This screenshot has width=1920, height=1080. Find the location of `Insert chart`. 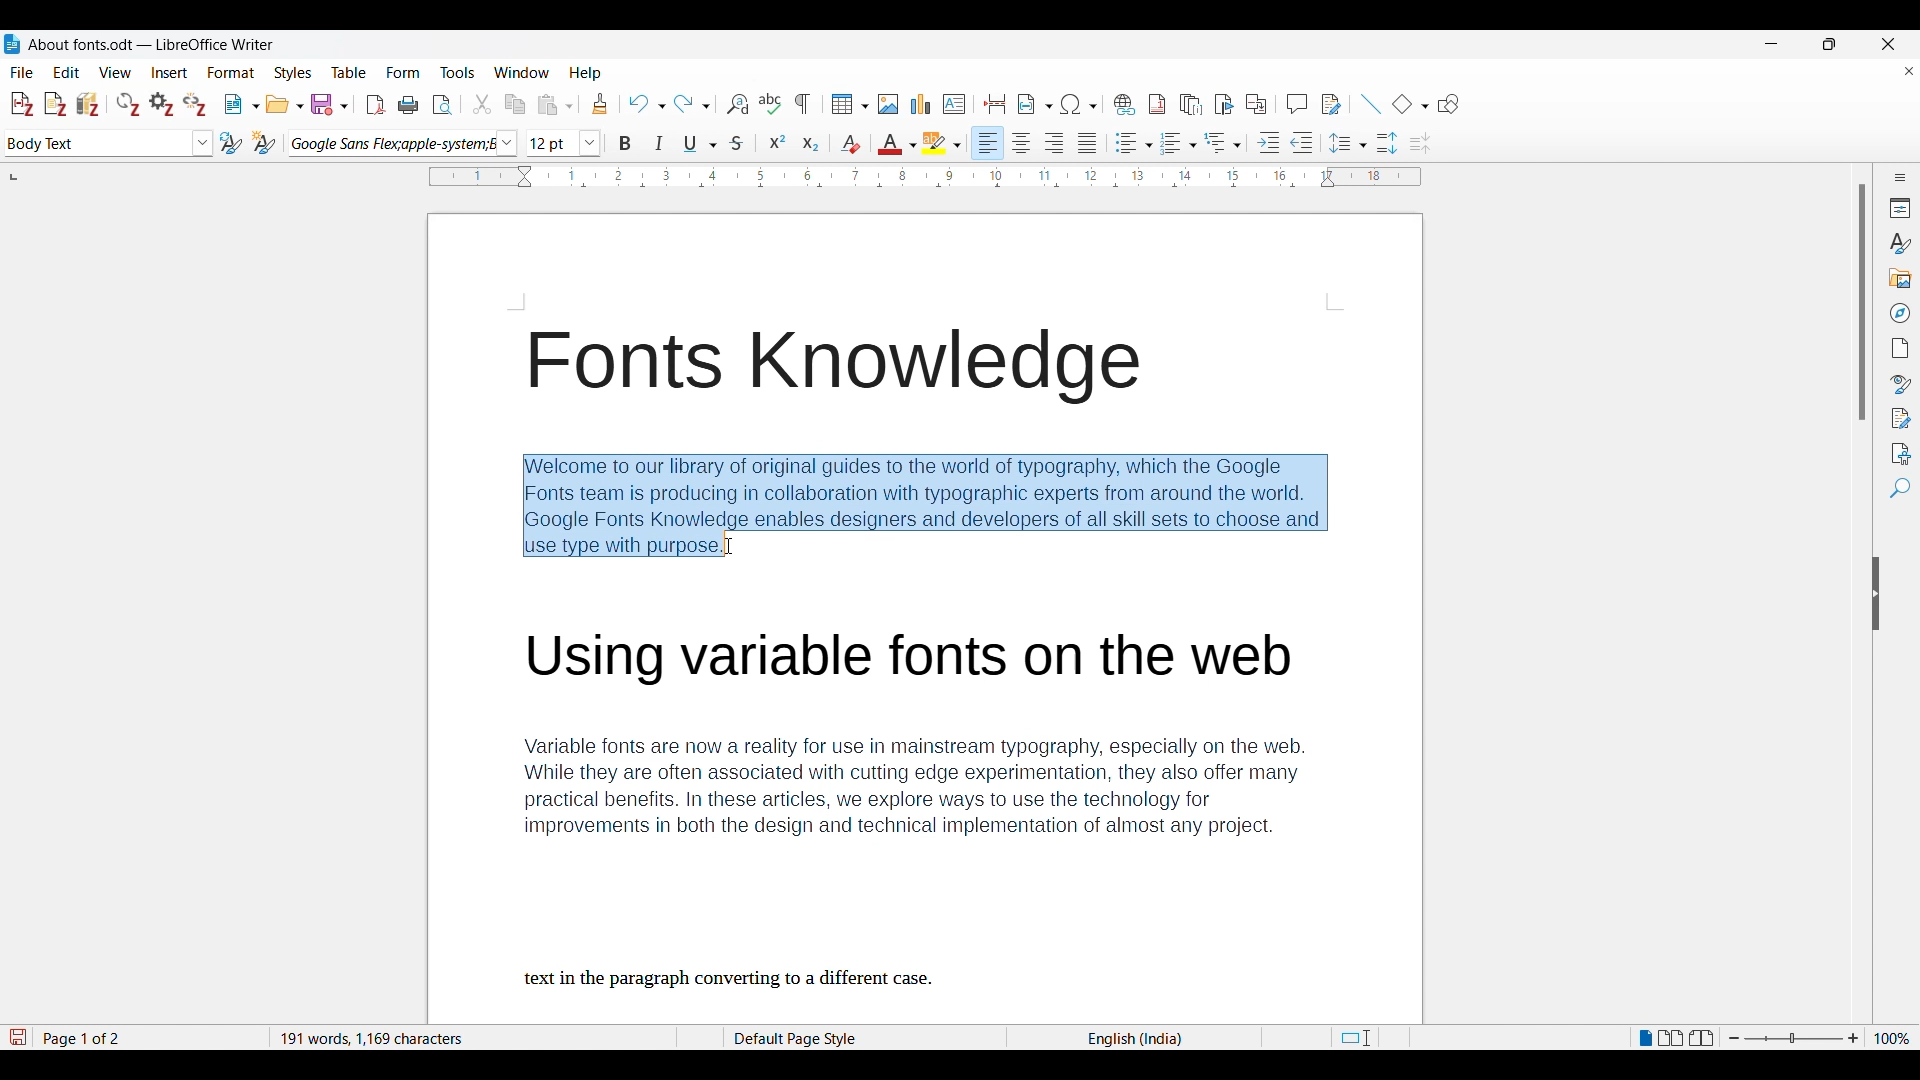

Insert chart is located at coordinates (921, 104).